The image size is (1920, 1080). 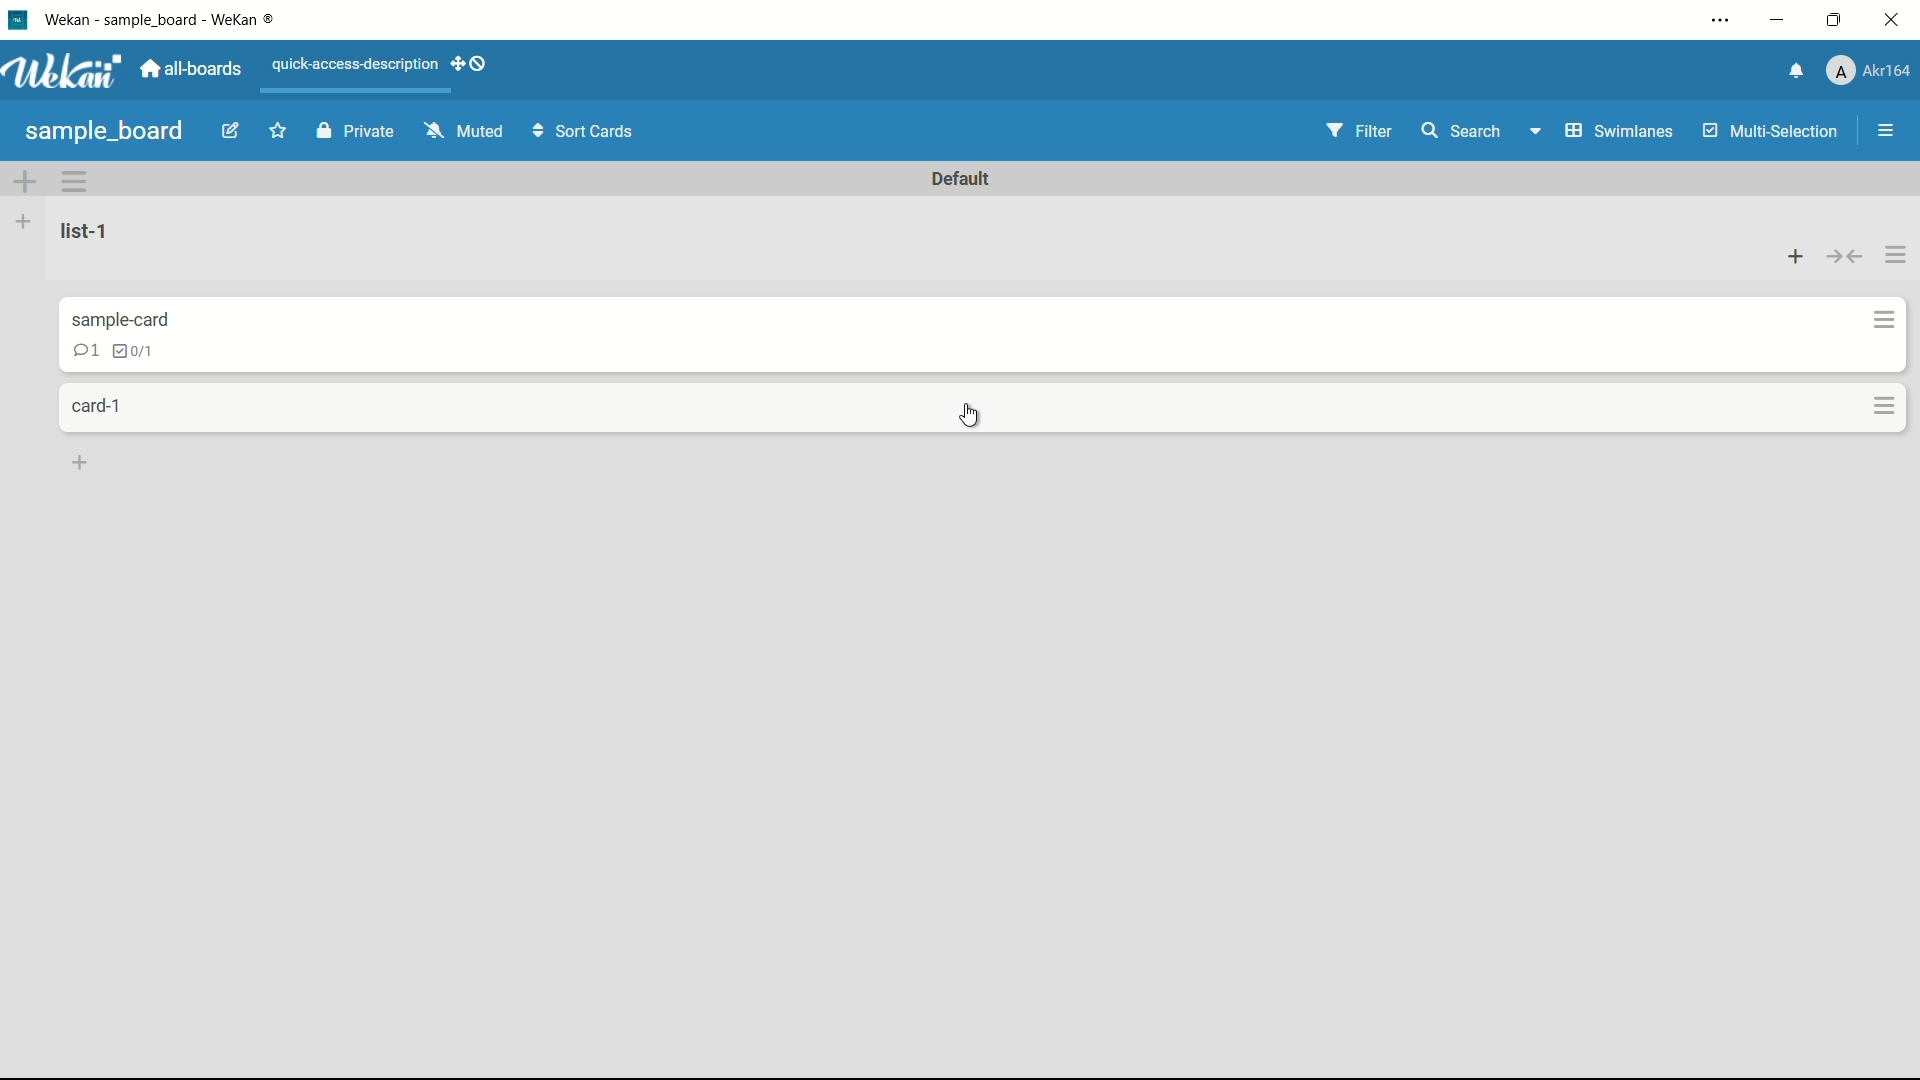 I want to click on card actions, so click(x=1876, y=316).